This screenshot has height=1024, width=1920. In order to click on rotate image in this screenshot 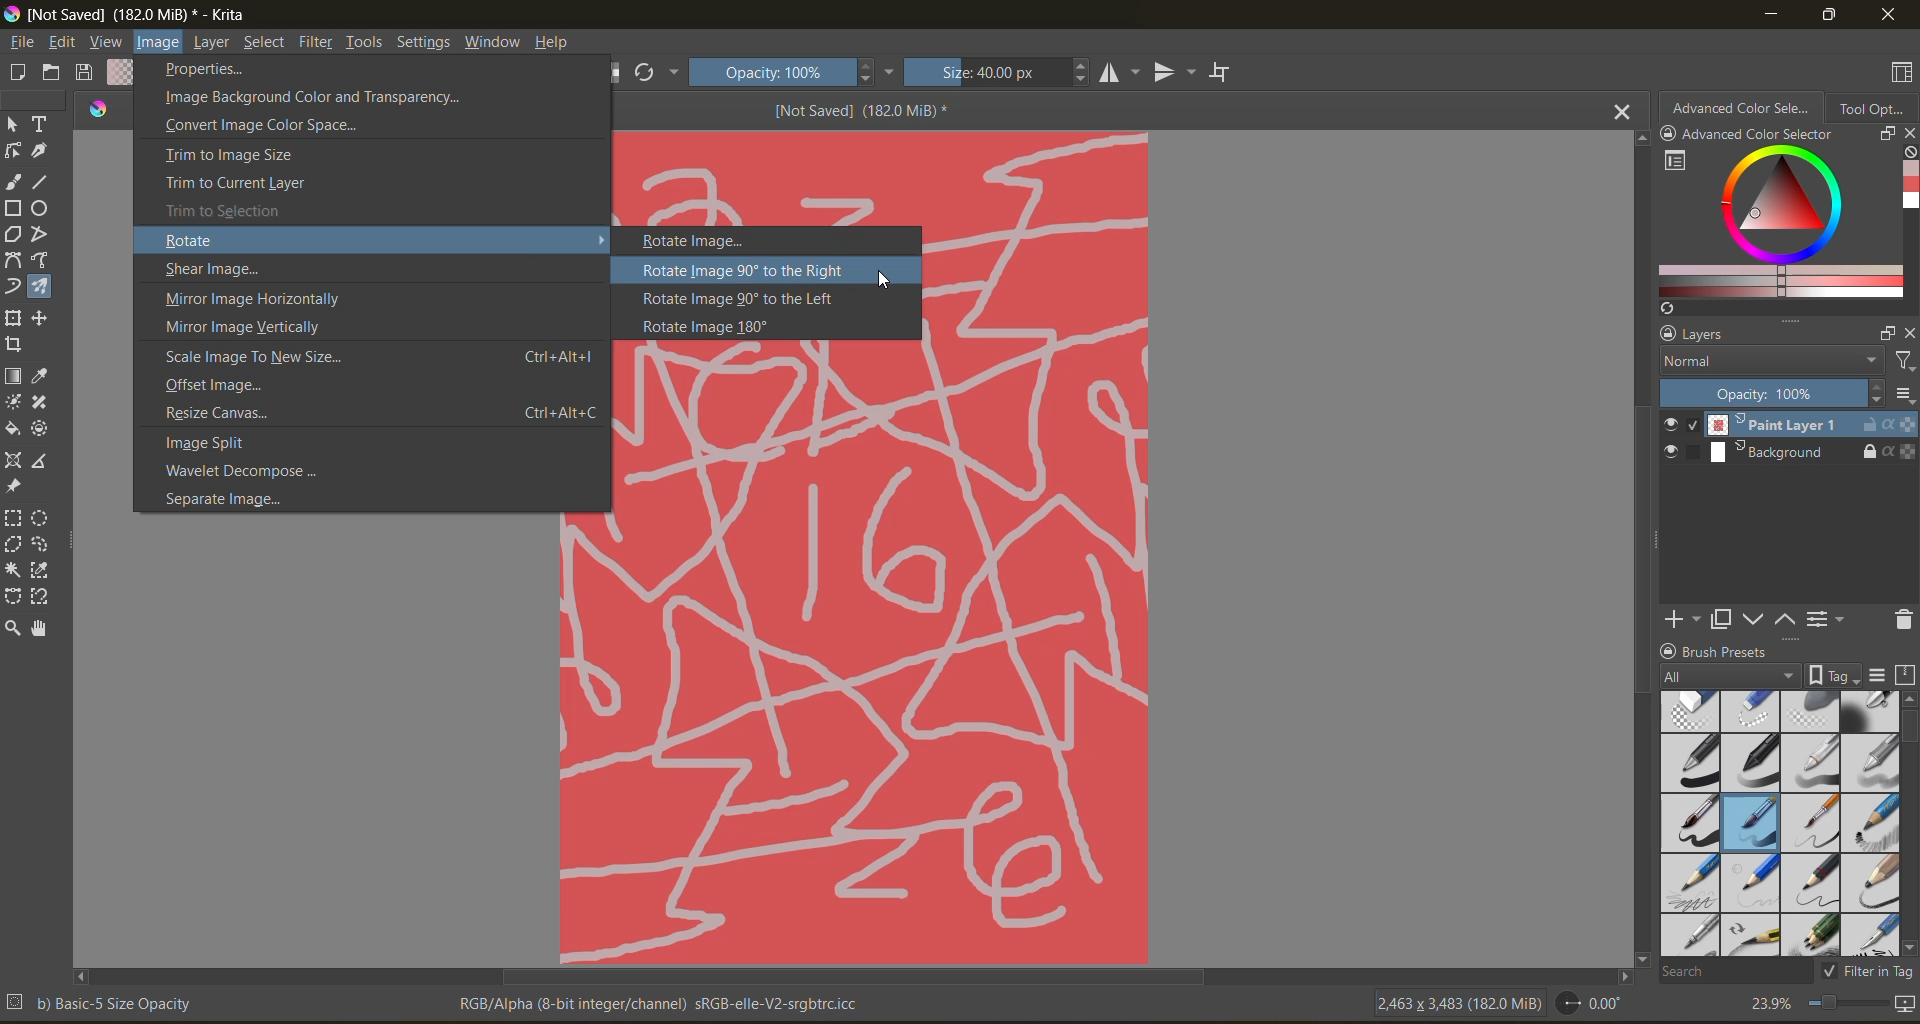, I will do `click(702, 242)`.